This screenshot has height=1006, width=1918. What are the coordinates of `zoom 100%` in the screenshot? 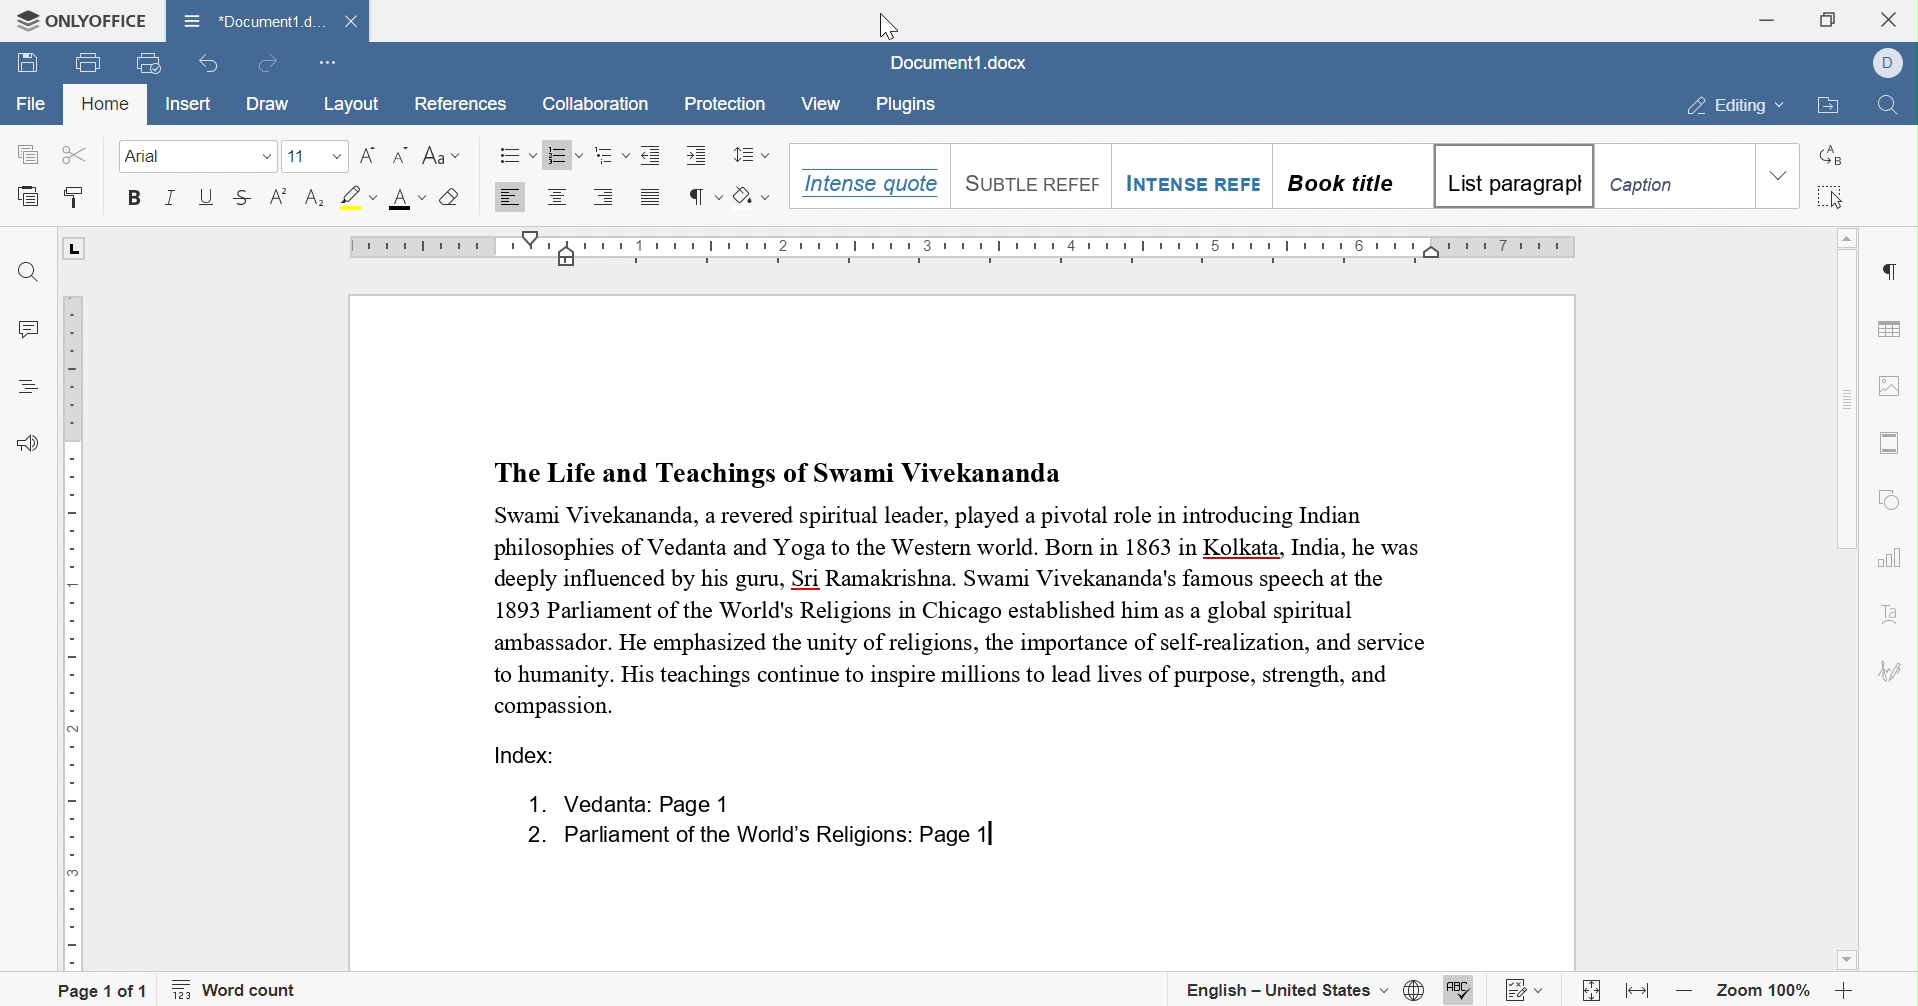 It's located at (1765, 995).